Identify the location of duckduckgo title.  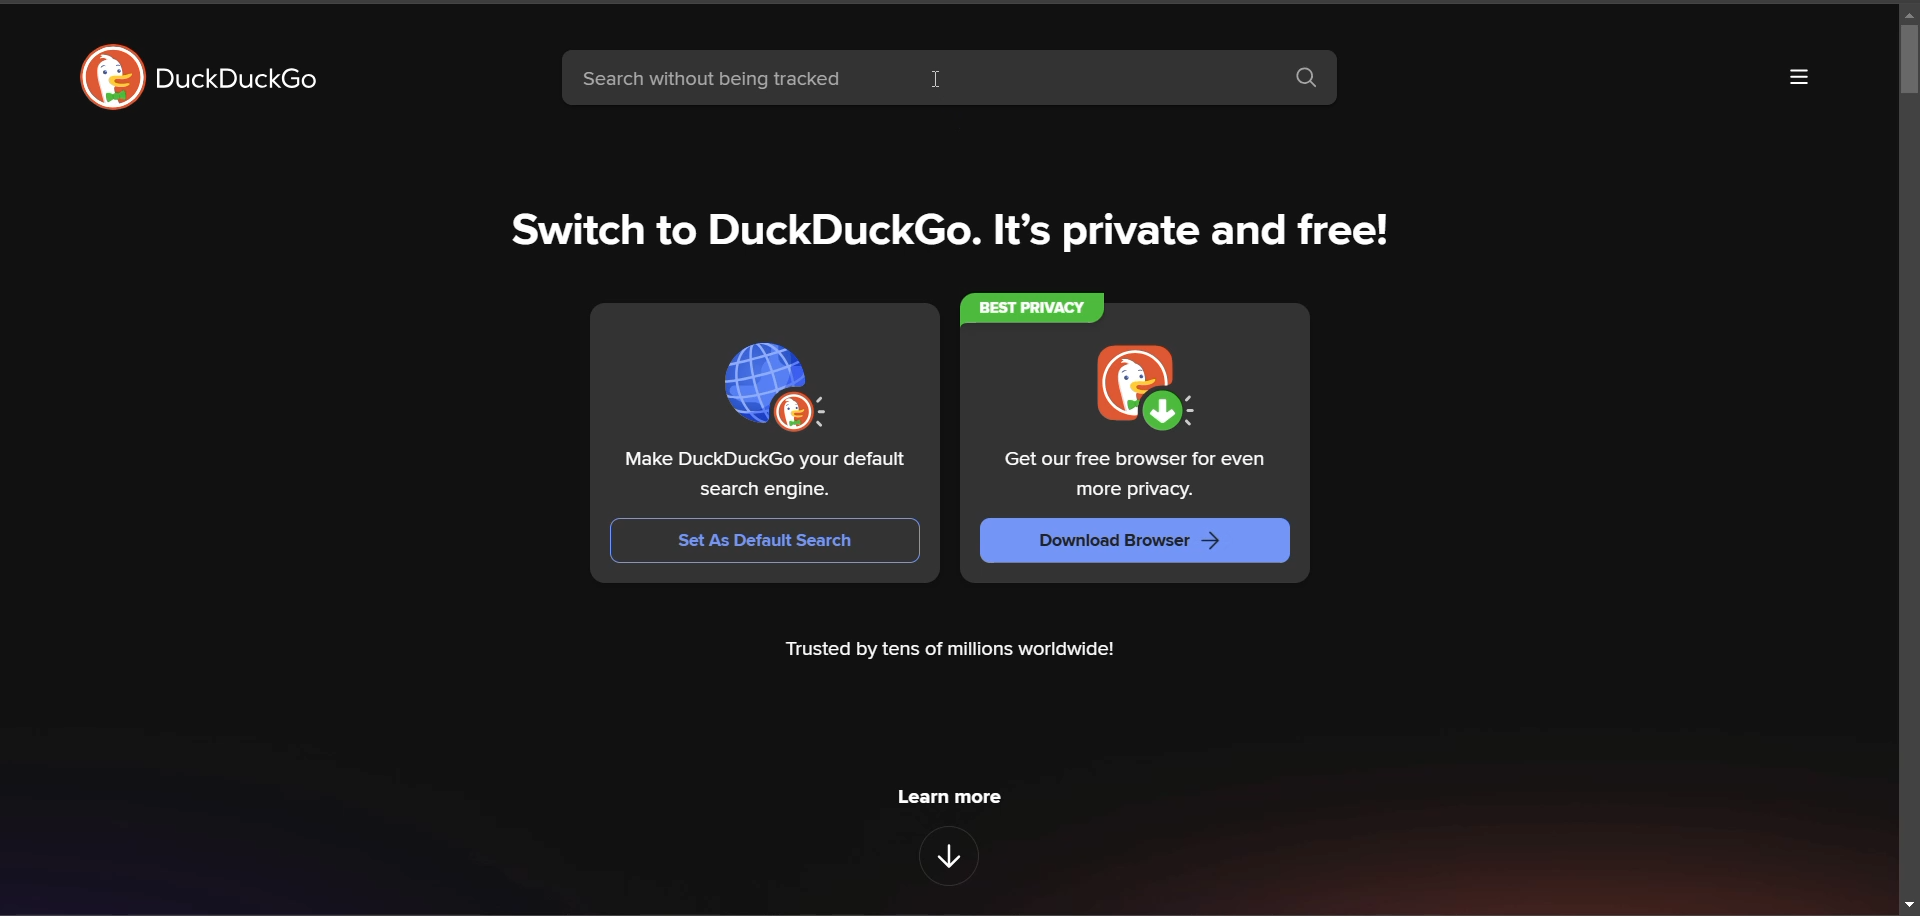
(249, 79).